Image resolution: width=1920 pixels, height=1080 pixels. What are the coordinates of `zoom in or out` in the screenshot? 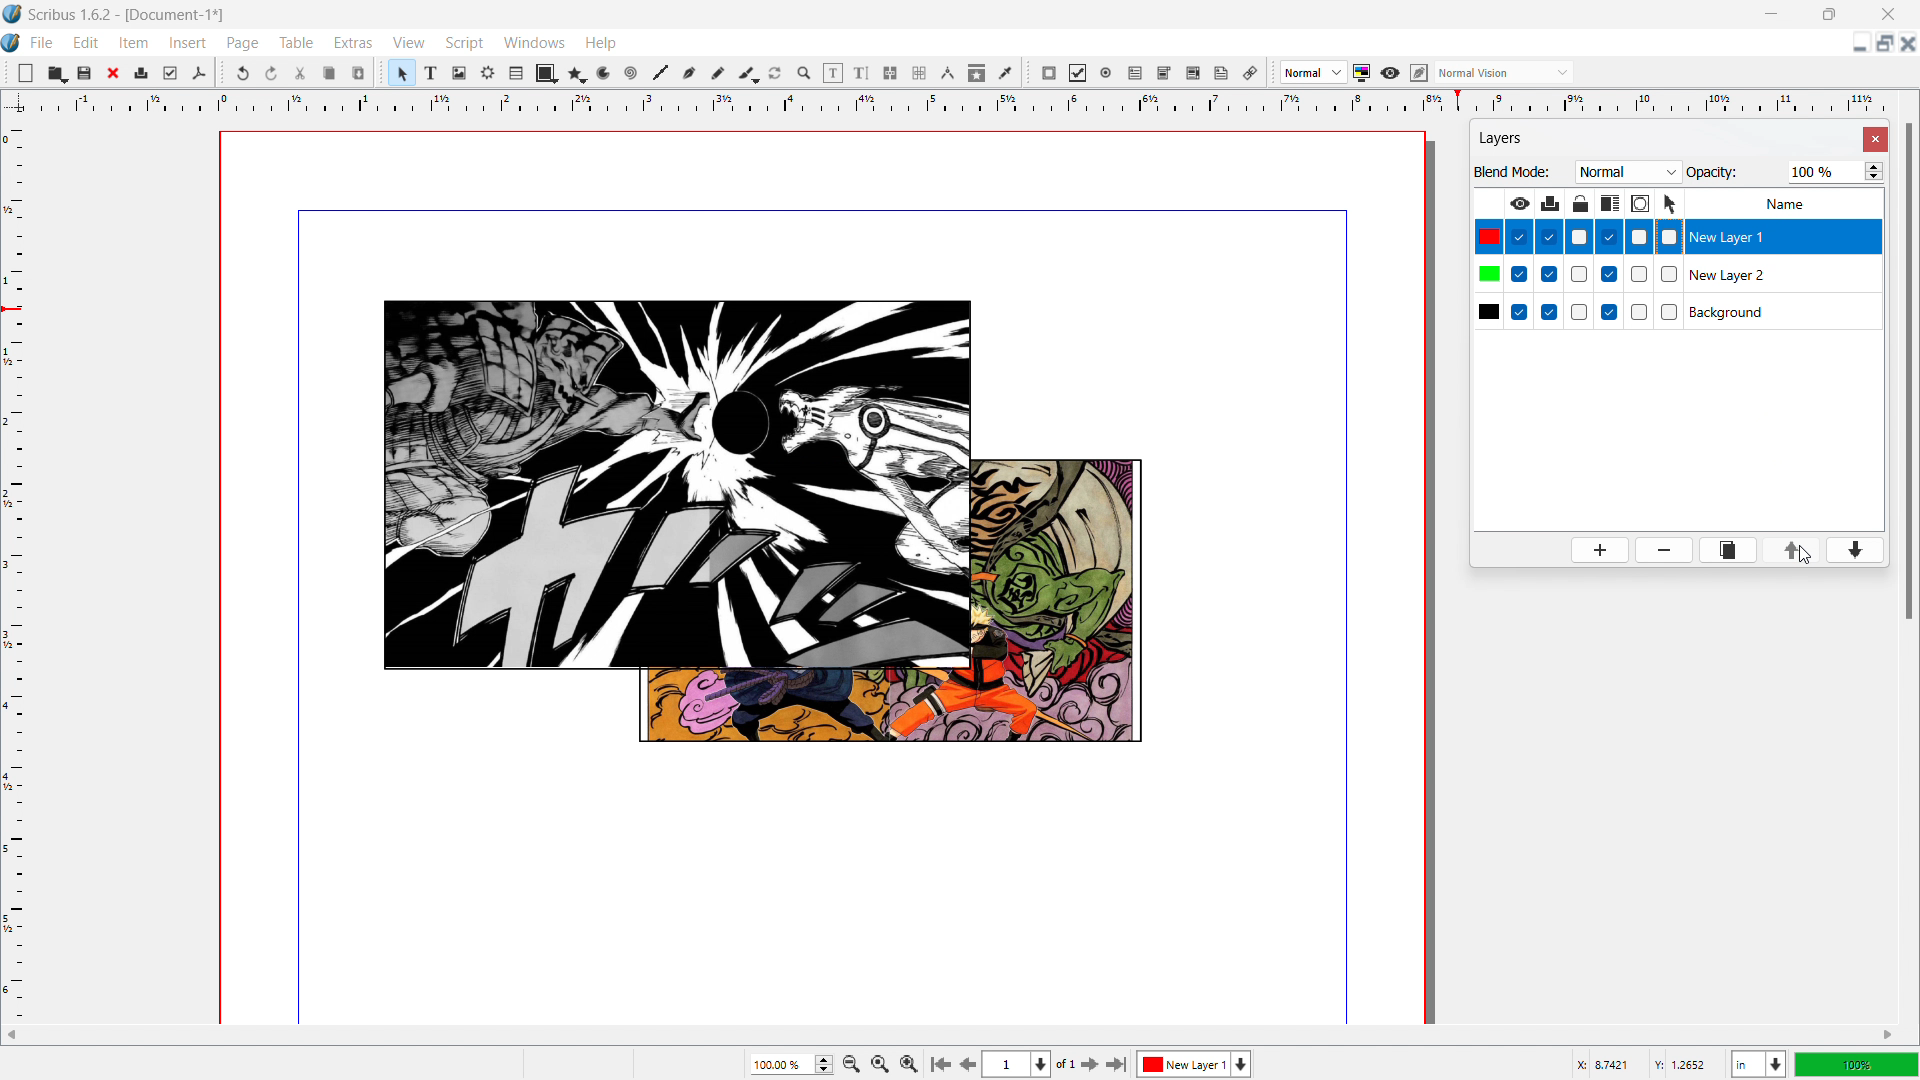 It's located at (805, 73).